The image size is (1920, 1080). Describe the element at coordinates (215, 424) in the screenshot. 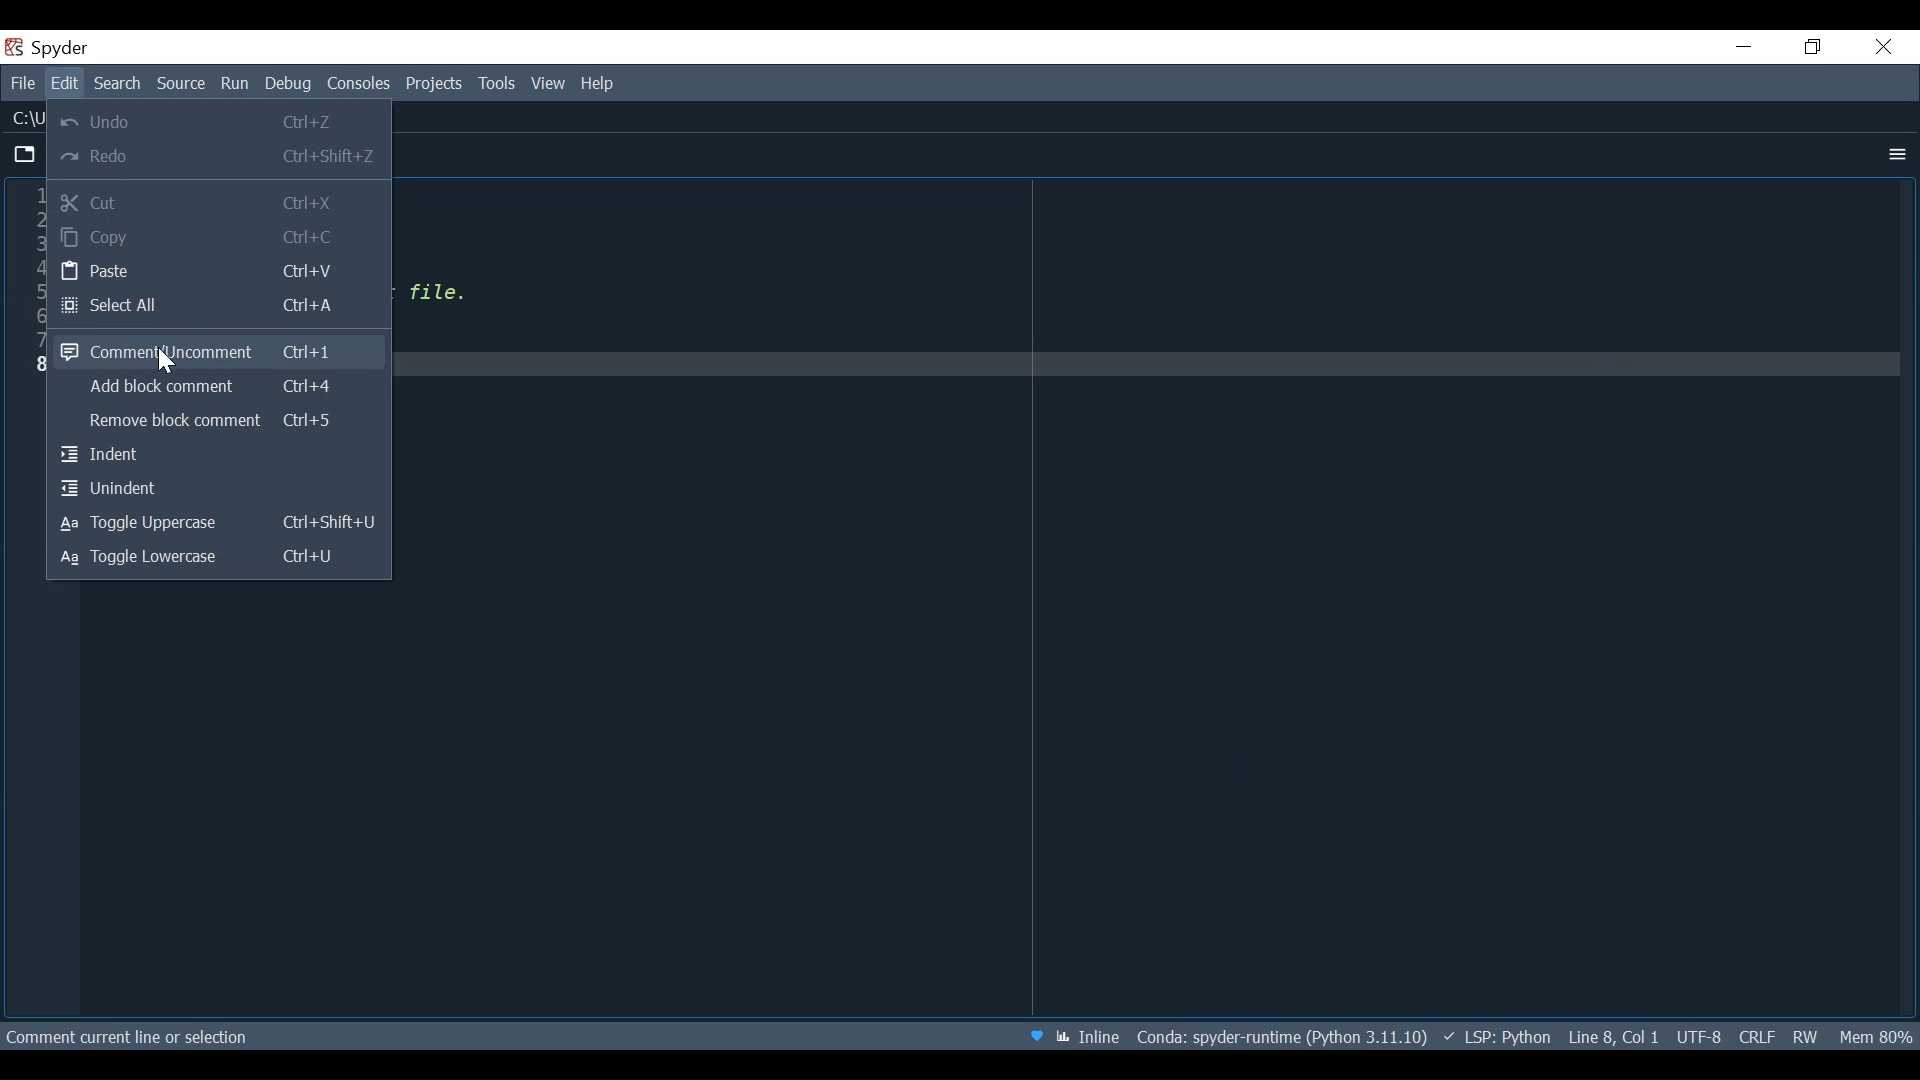

I see `Remove block comment` at that location.